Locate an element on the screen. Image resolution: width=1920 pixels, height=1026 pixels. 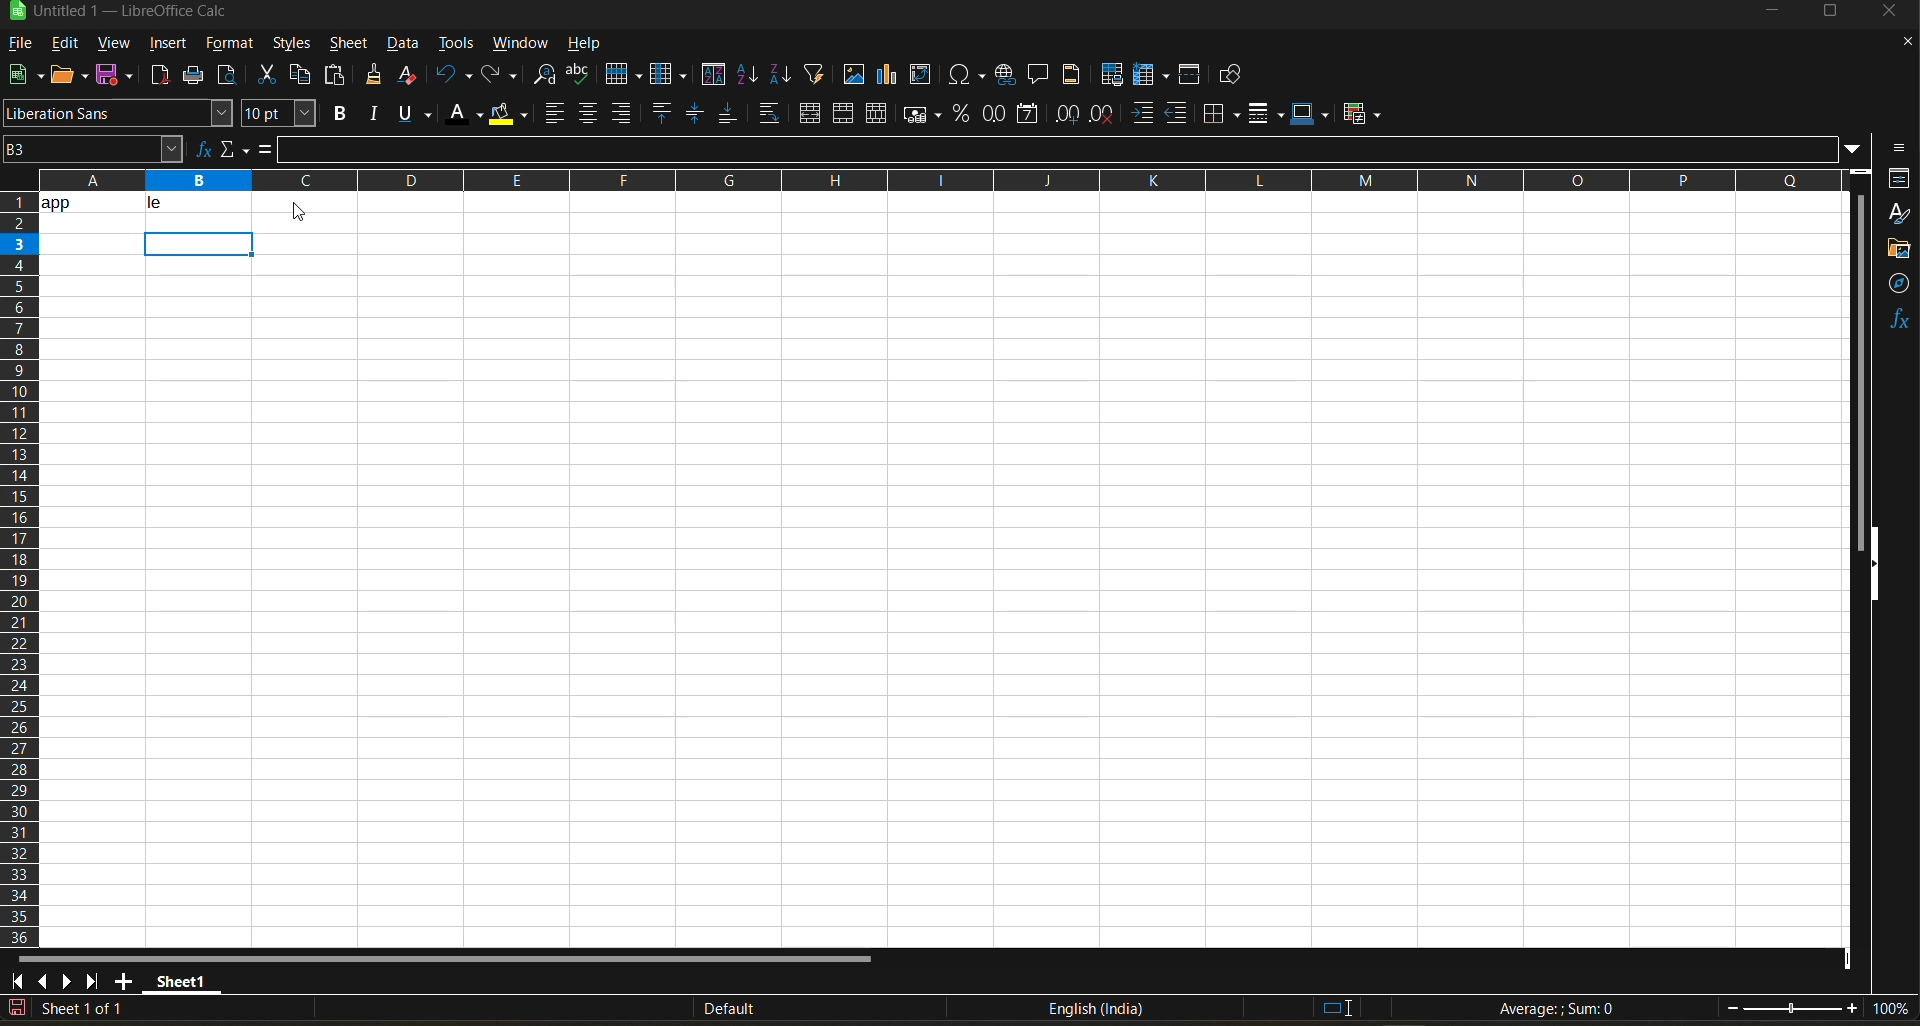
cursor is located at coordinates (295, 215).